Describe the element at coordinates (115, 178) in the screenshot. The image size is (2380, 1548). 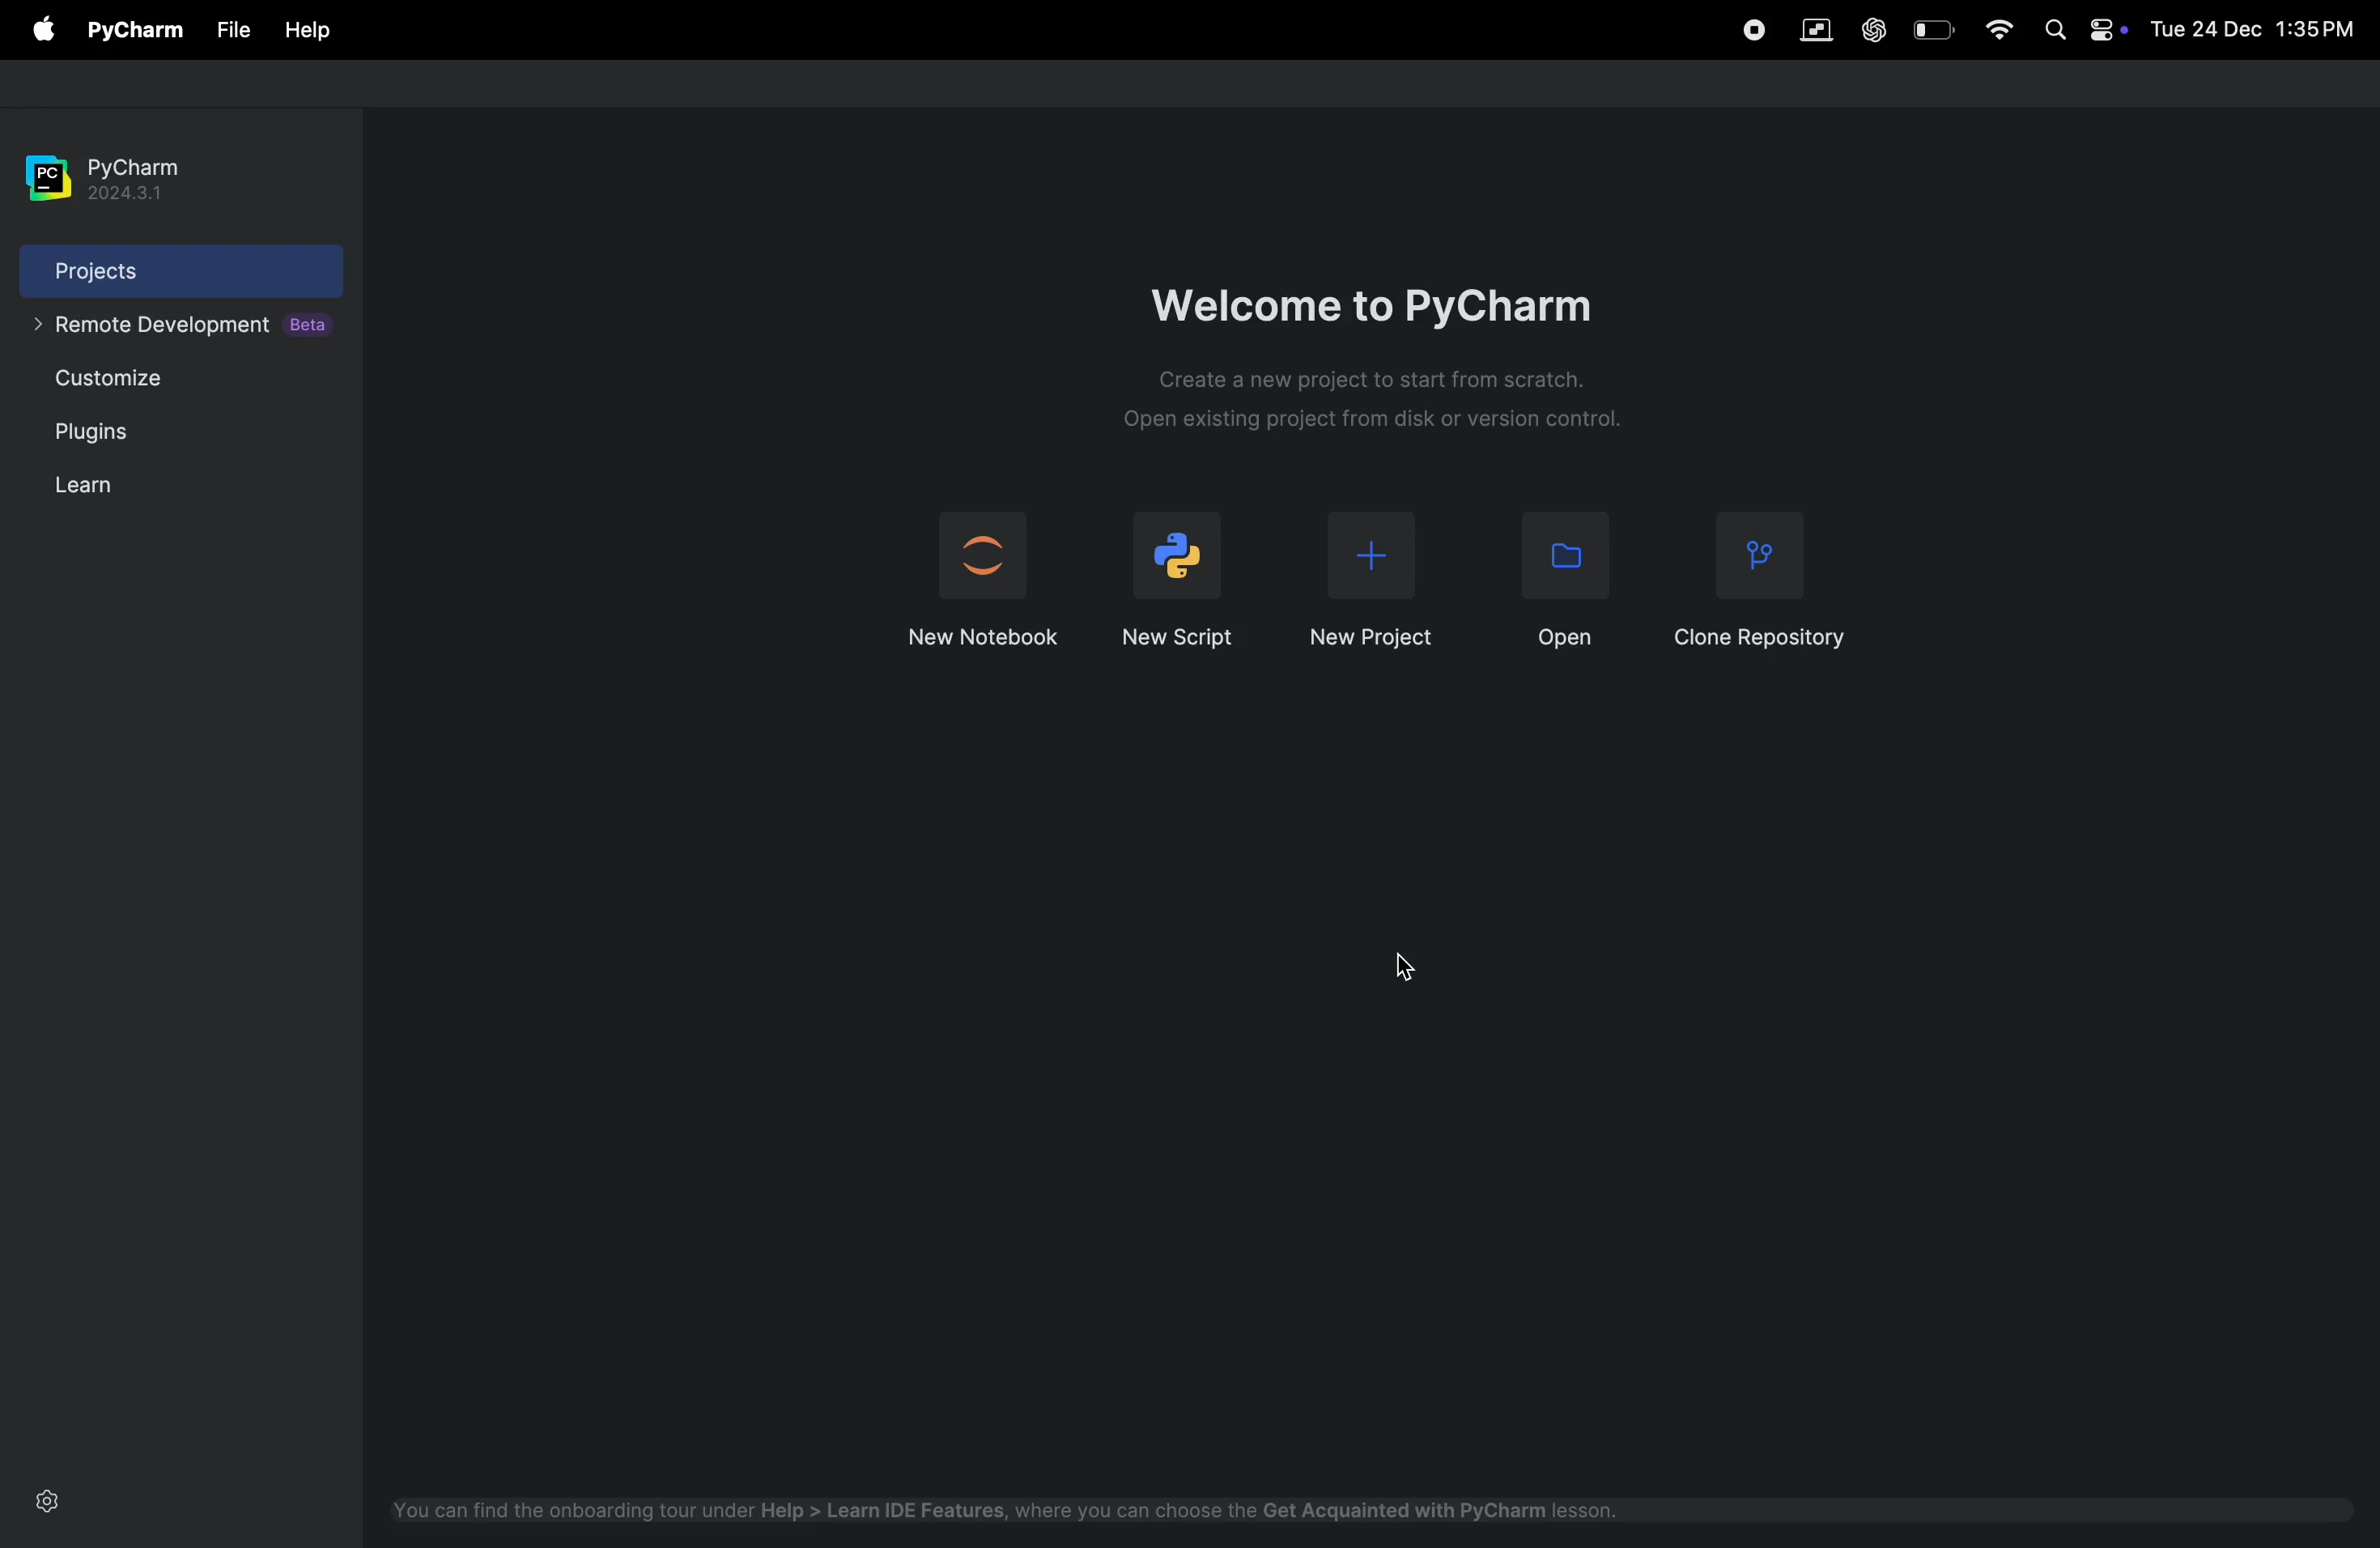
I see `pycharm` at that location.